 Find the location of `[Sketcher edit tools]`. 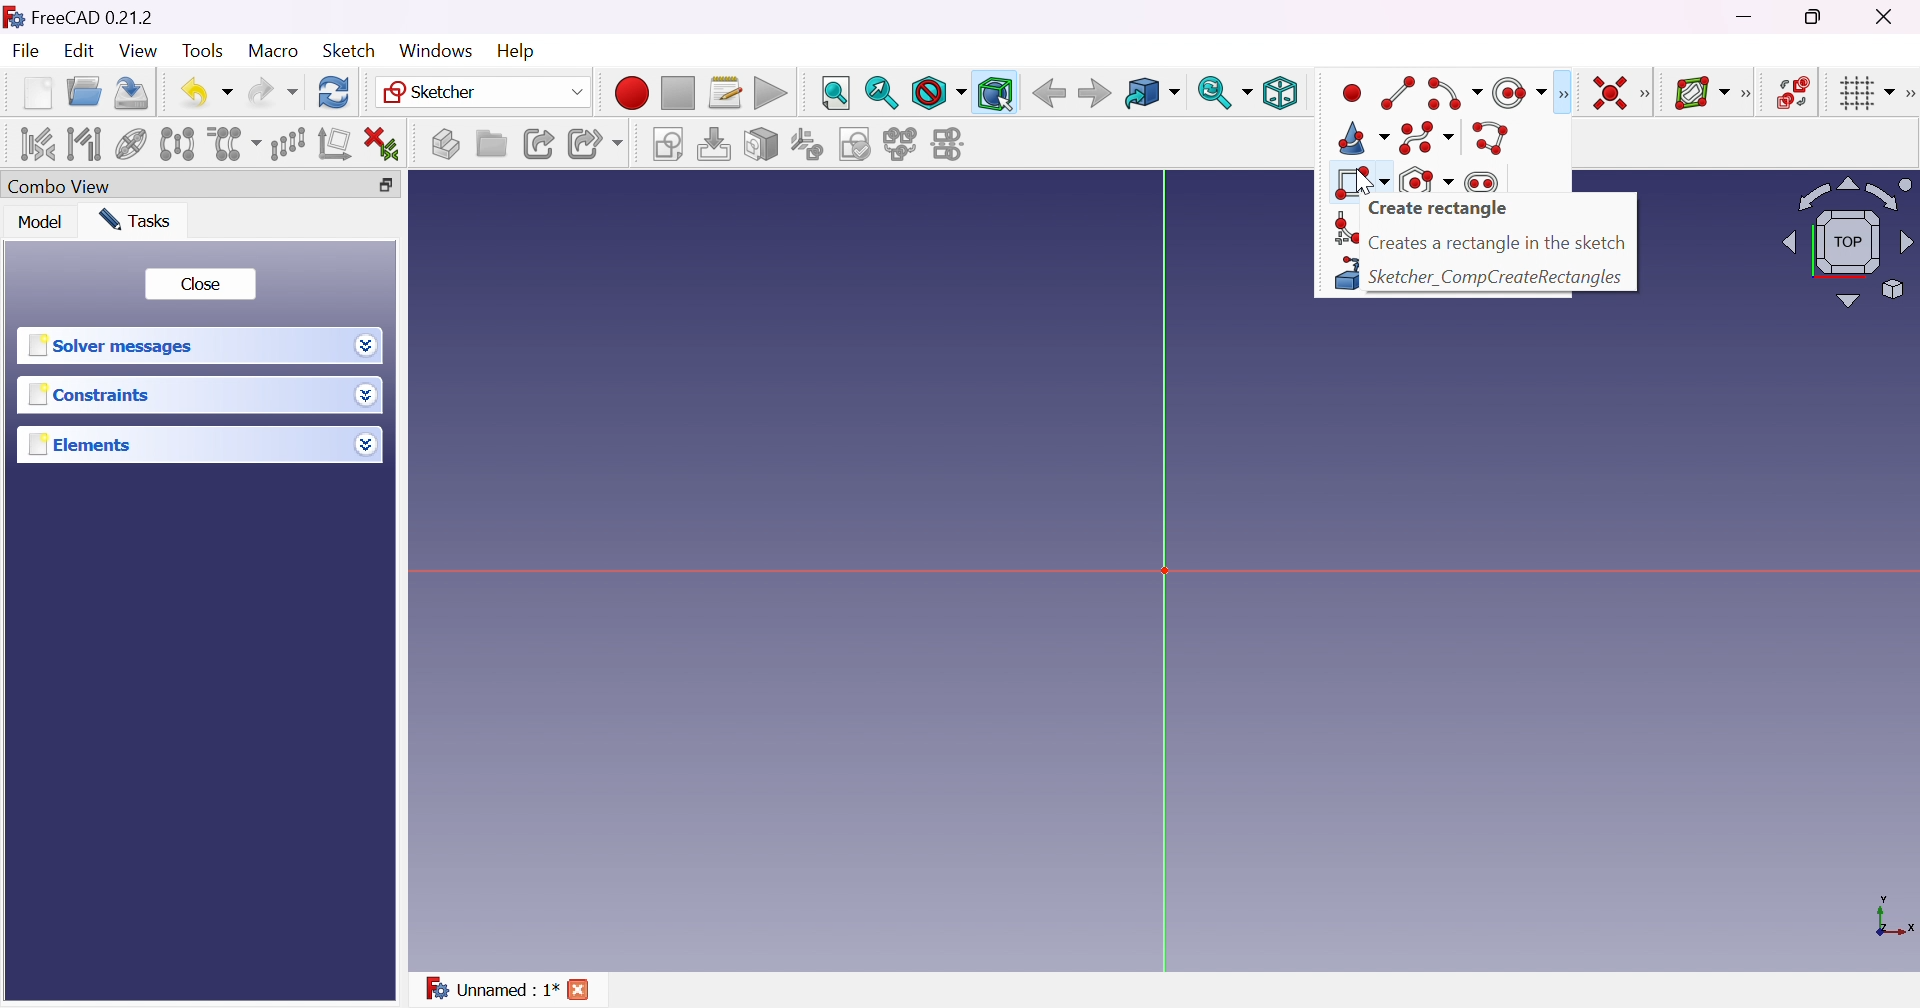

[Sketcher edit tools] is located at coordinates (1908, 94).